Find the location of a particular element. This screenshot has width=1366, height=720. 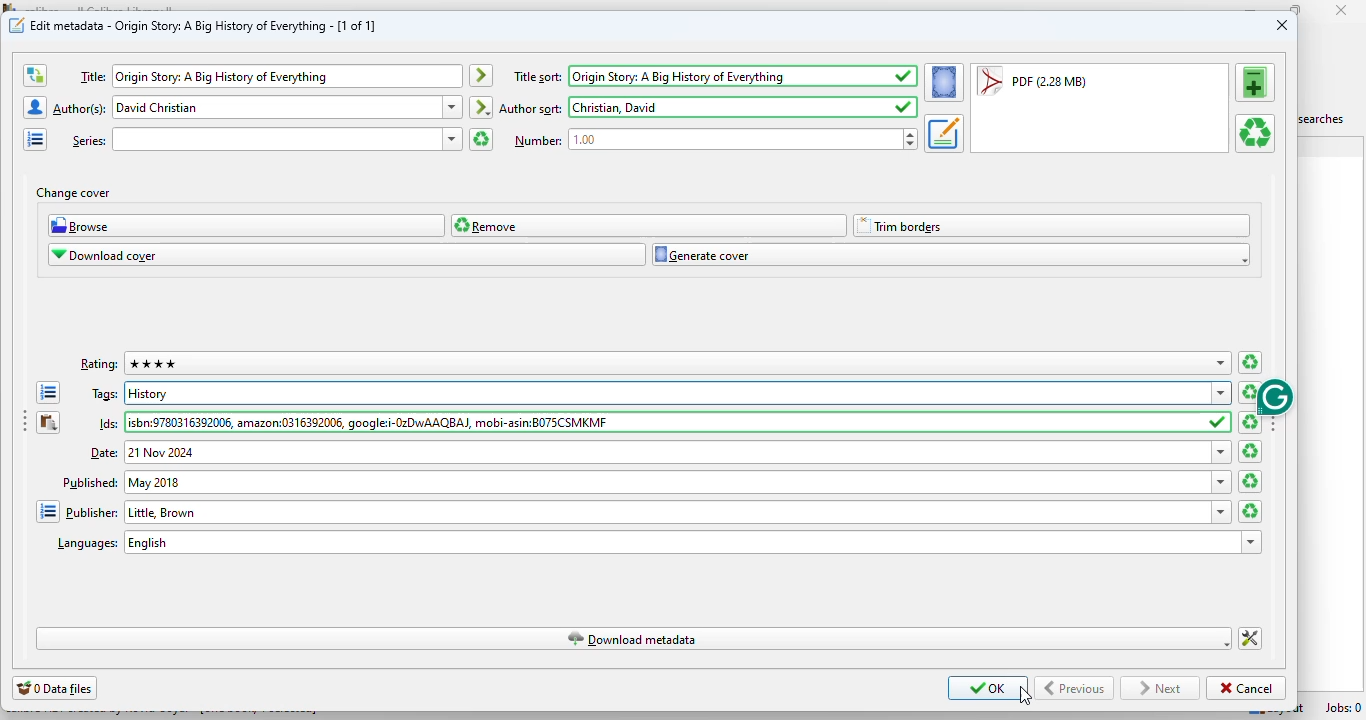

paste is located at coordinates (47, 422).